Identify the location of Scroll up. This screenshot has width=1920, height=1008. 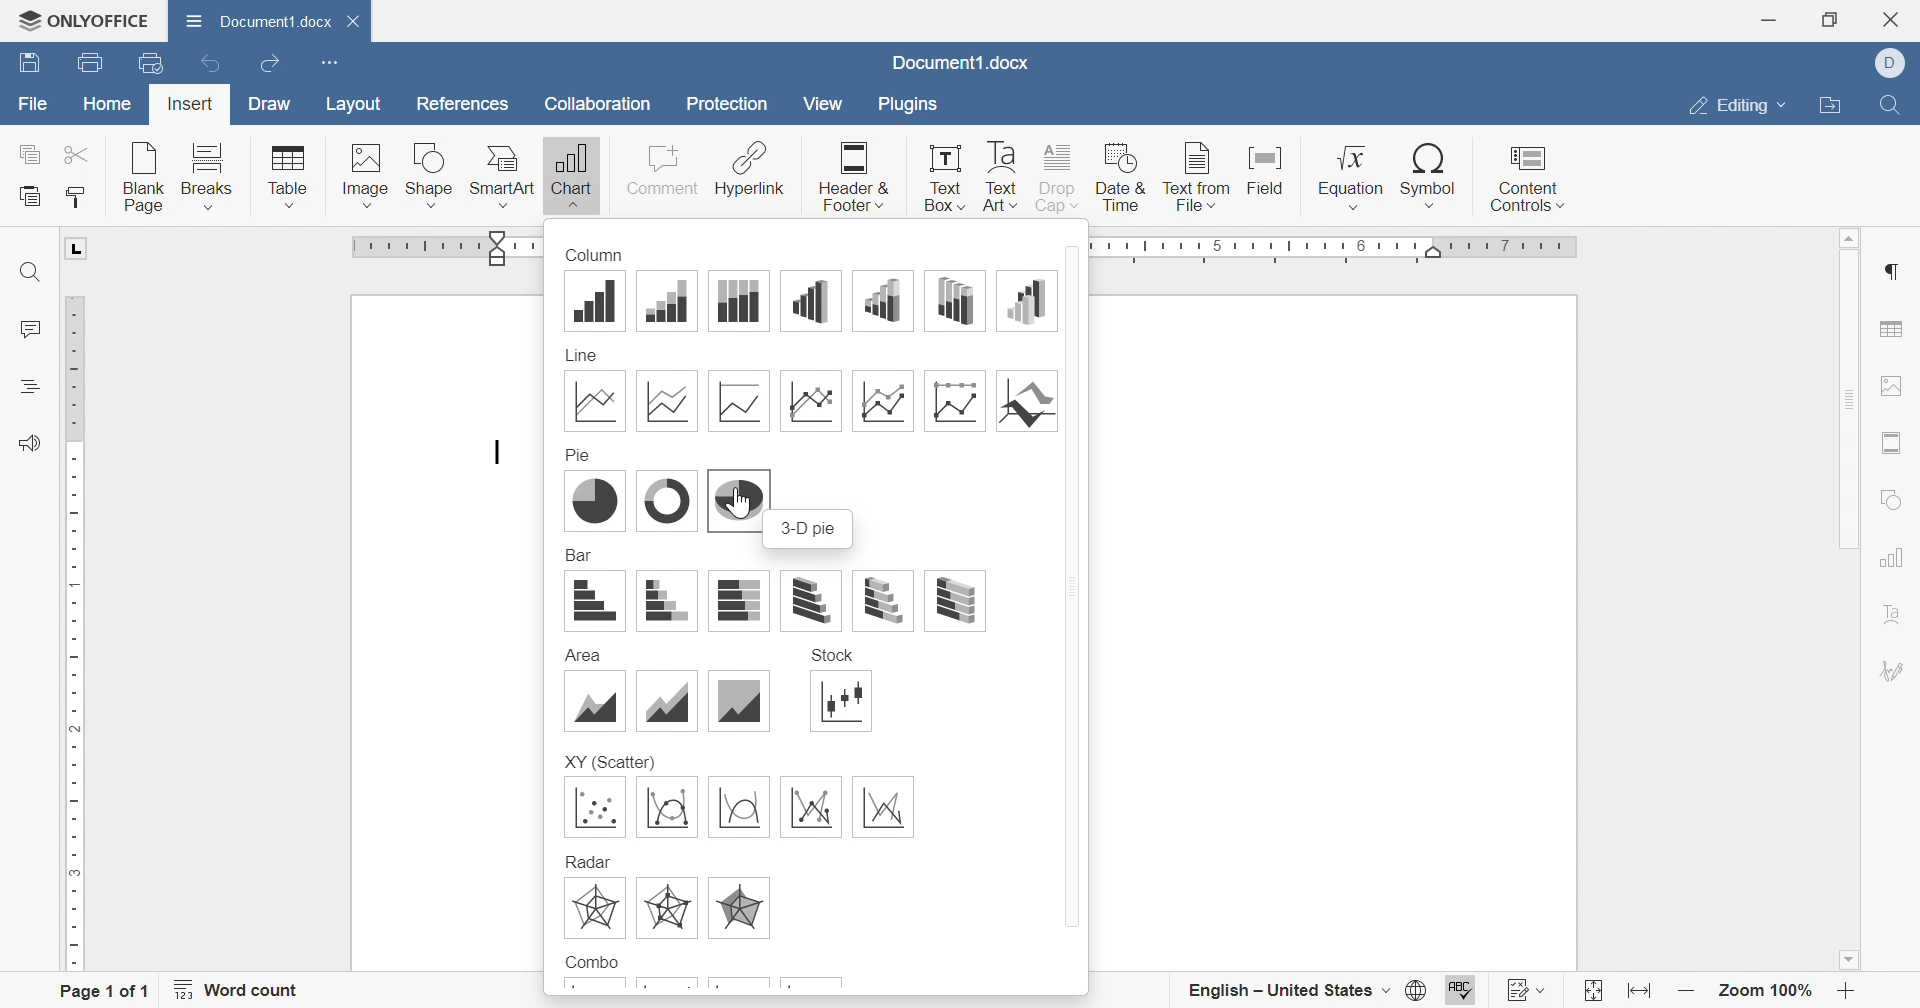
(1851, 237).